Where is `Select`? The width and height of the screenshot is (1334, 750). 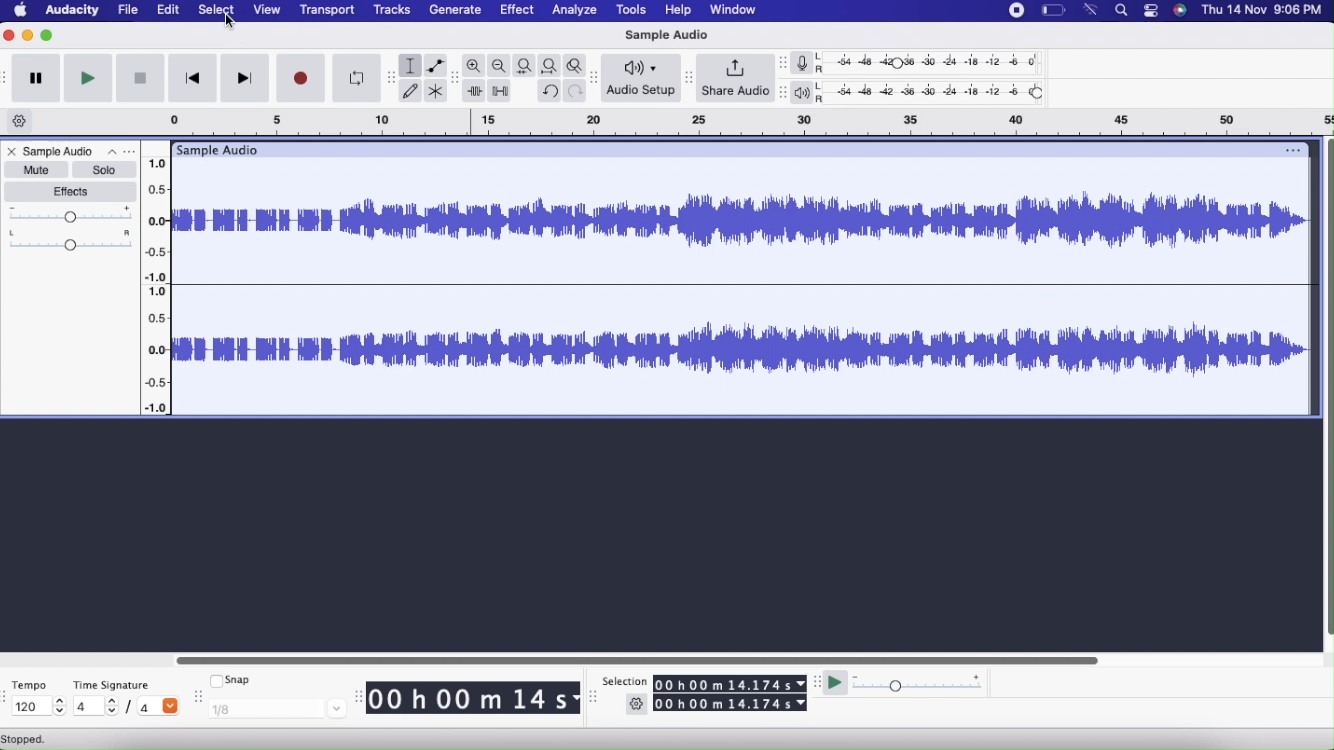 Select is located at coordinates (219, 11).